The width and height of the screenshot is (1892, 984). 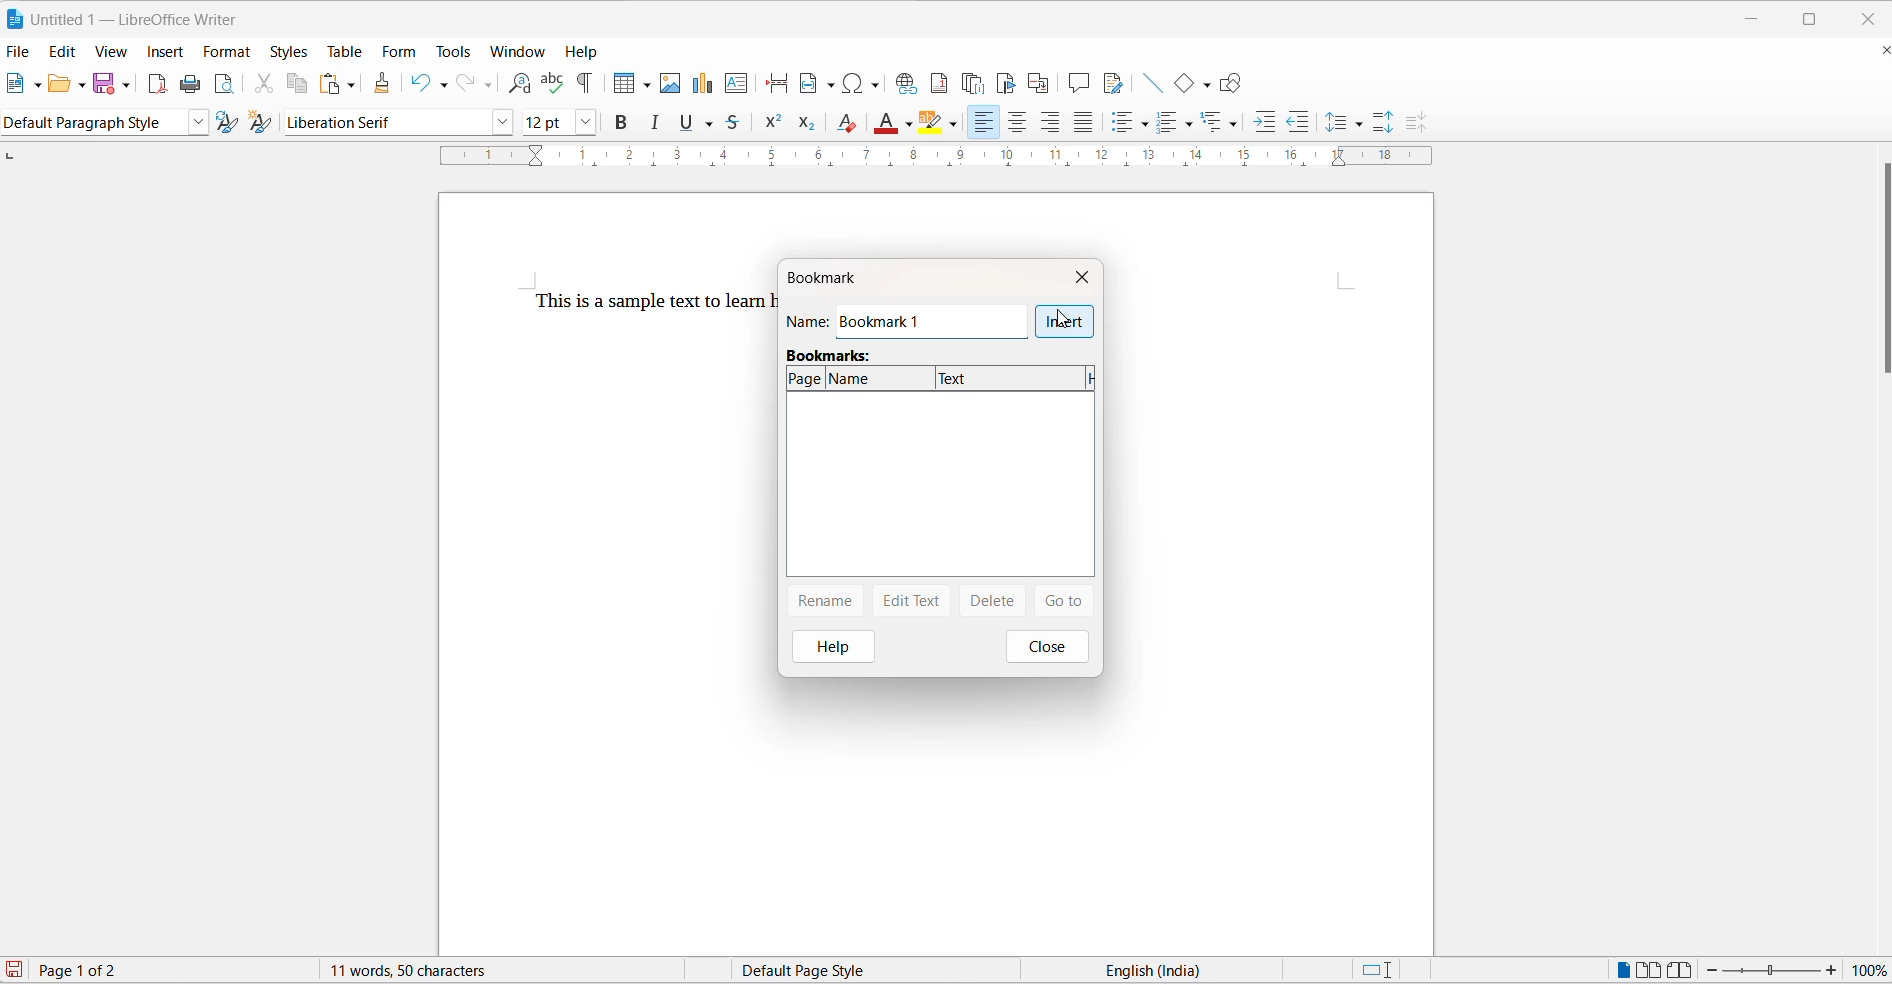 I want to click on edit text, so click(x=912, y=602).